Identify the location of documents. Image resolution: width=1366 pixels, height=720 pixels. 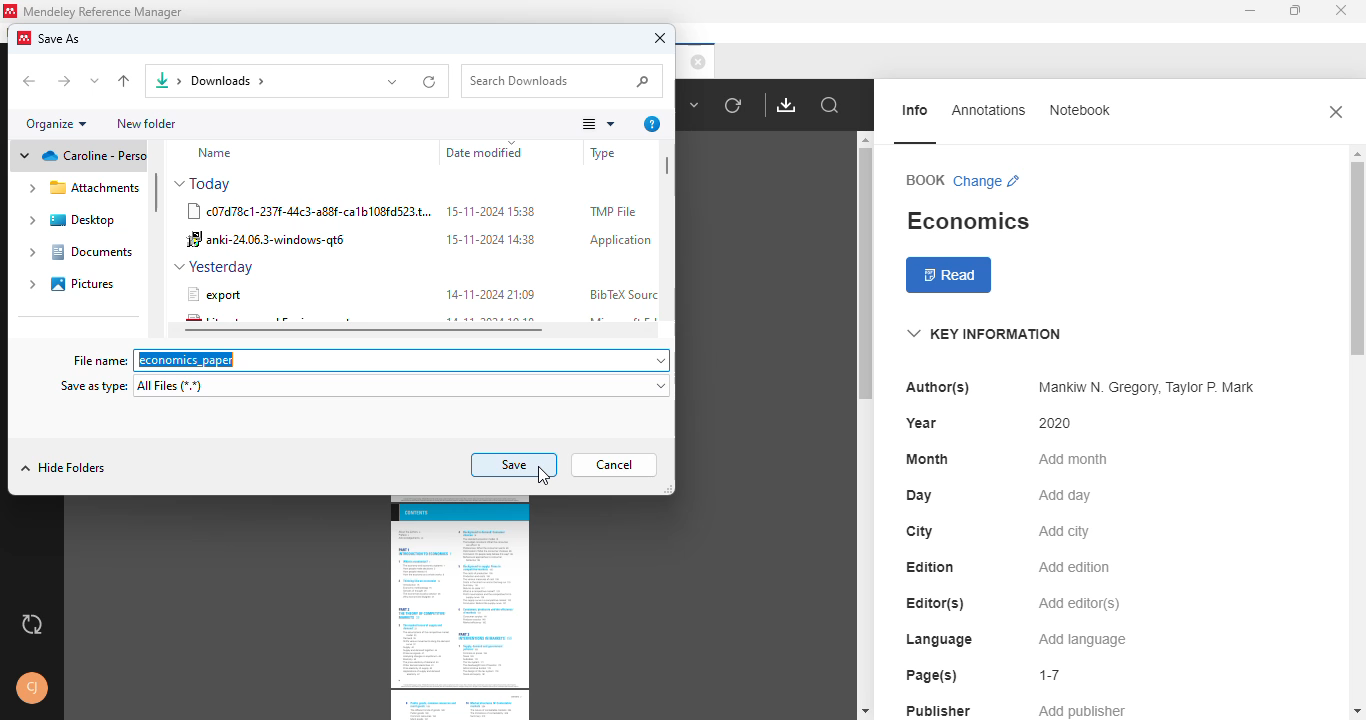
(82, 253).